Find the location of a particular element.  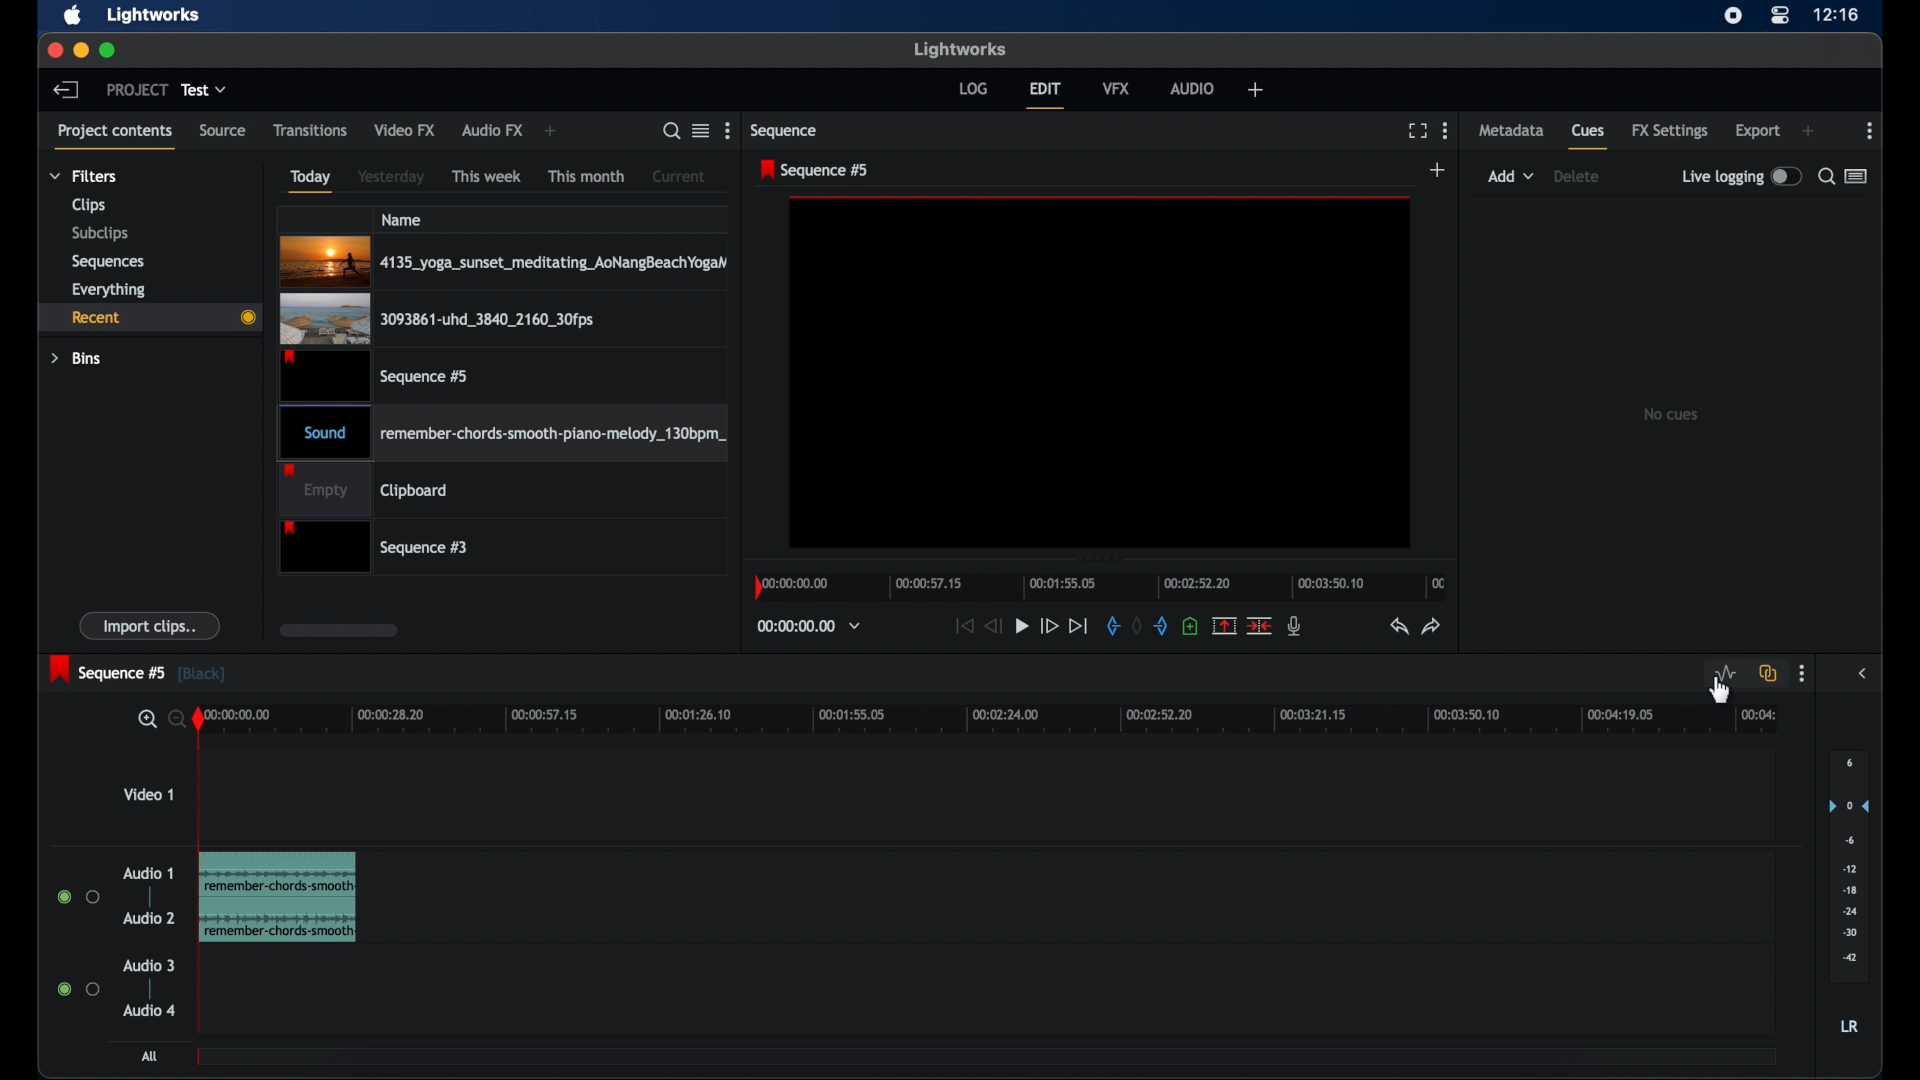

video 1 is located at coordinates (148, 794).